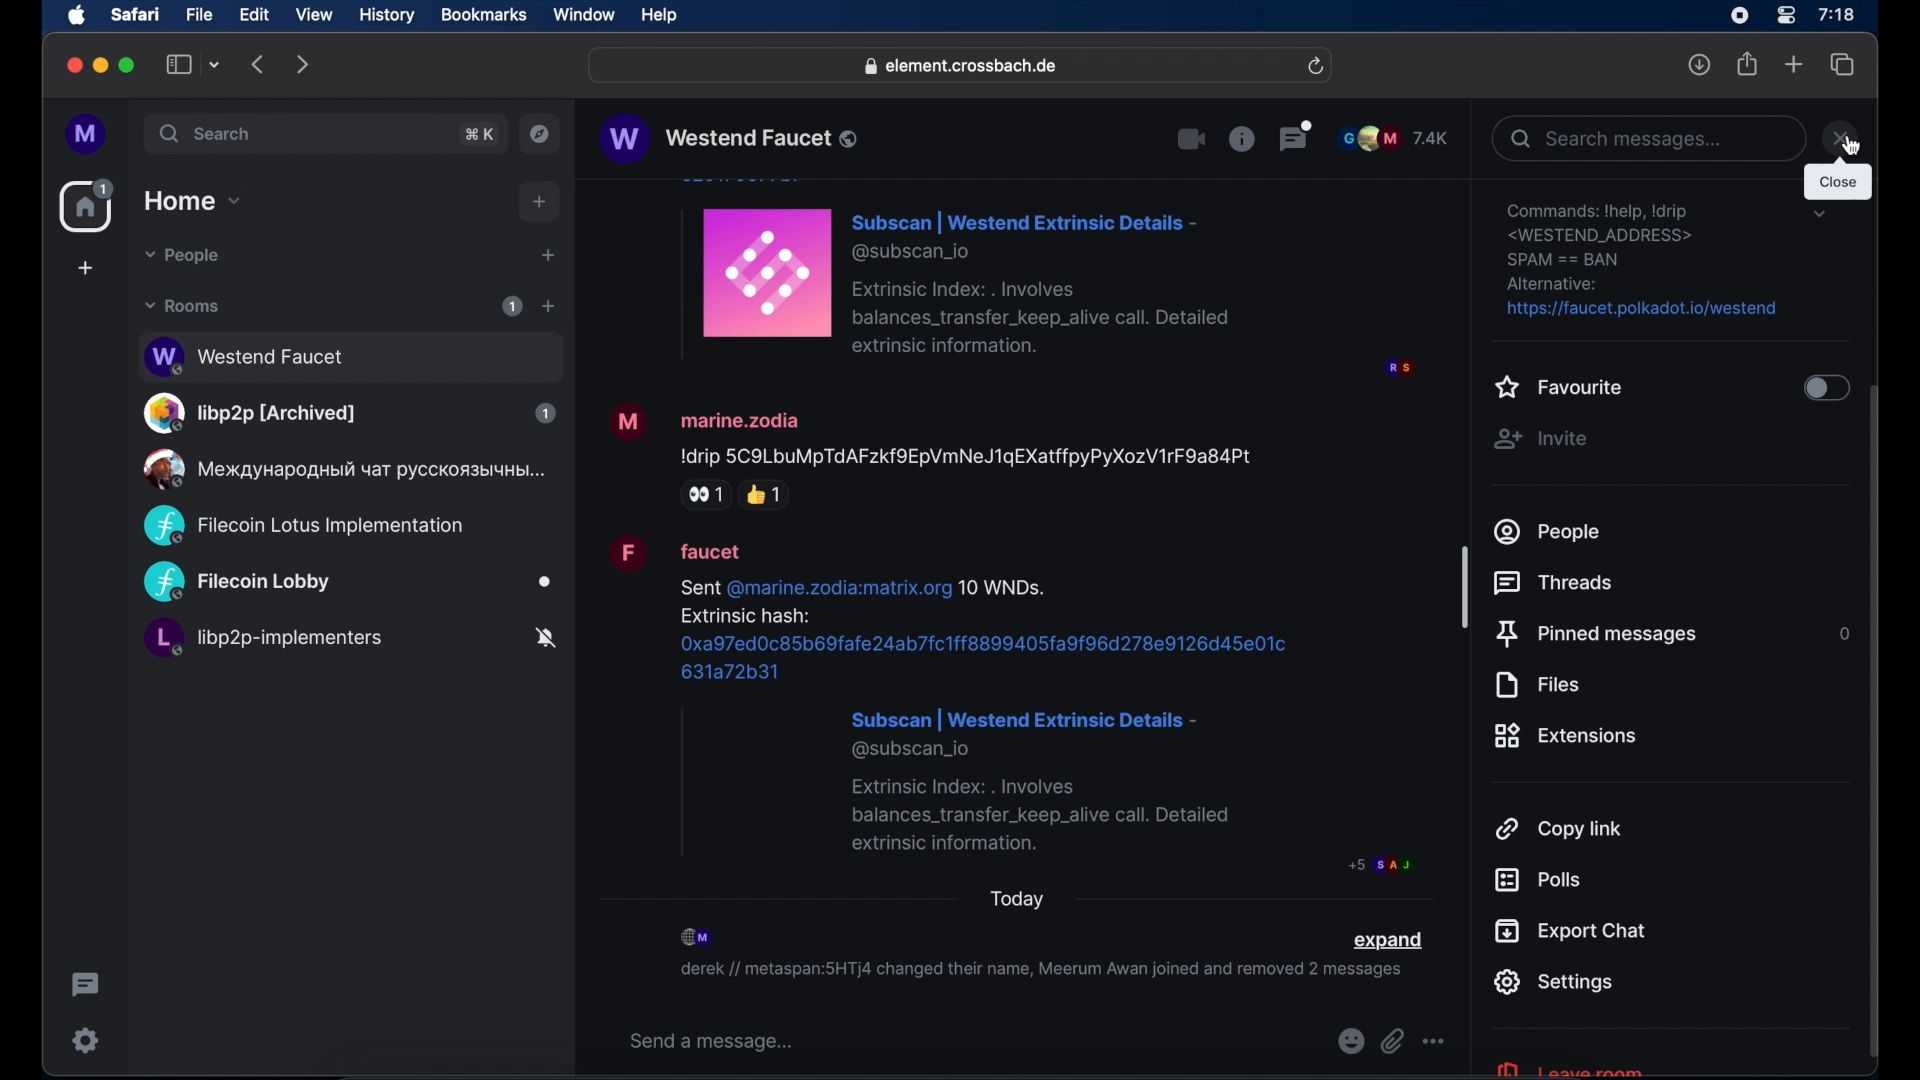 This screenshot has width=1920, height=1080. What do you see at coordinates (192, 201) in the screenshot?
I see `home dropdown` at bounding box center [192, 201].